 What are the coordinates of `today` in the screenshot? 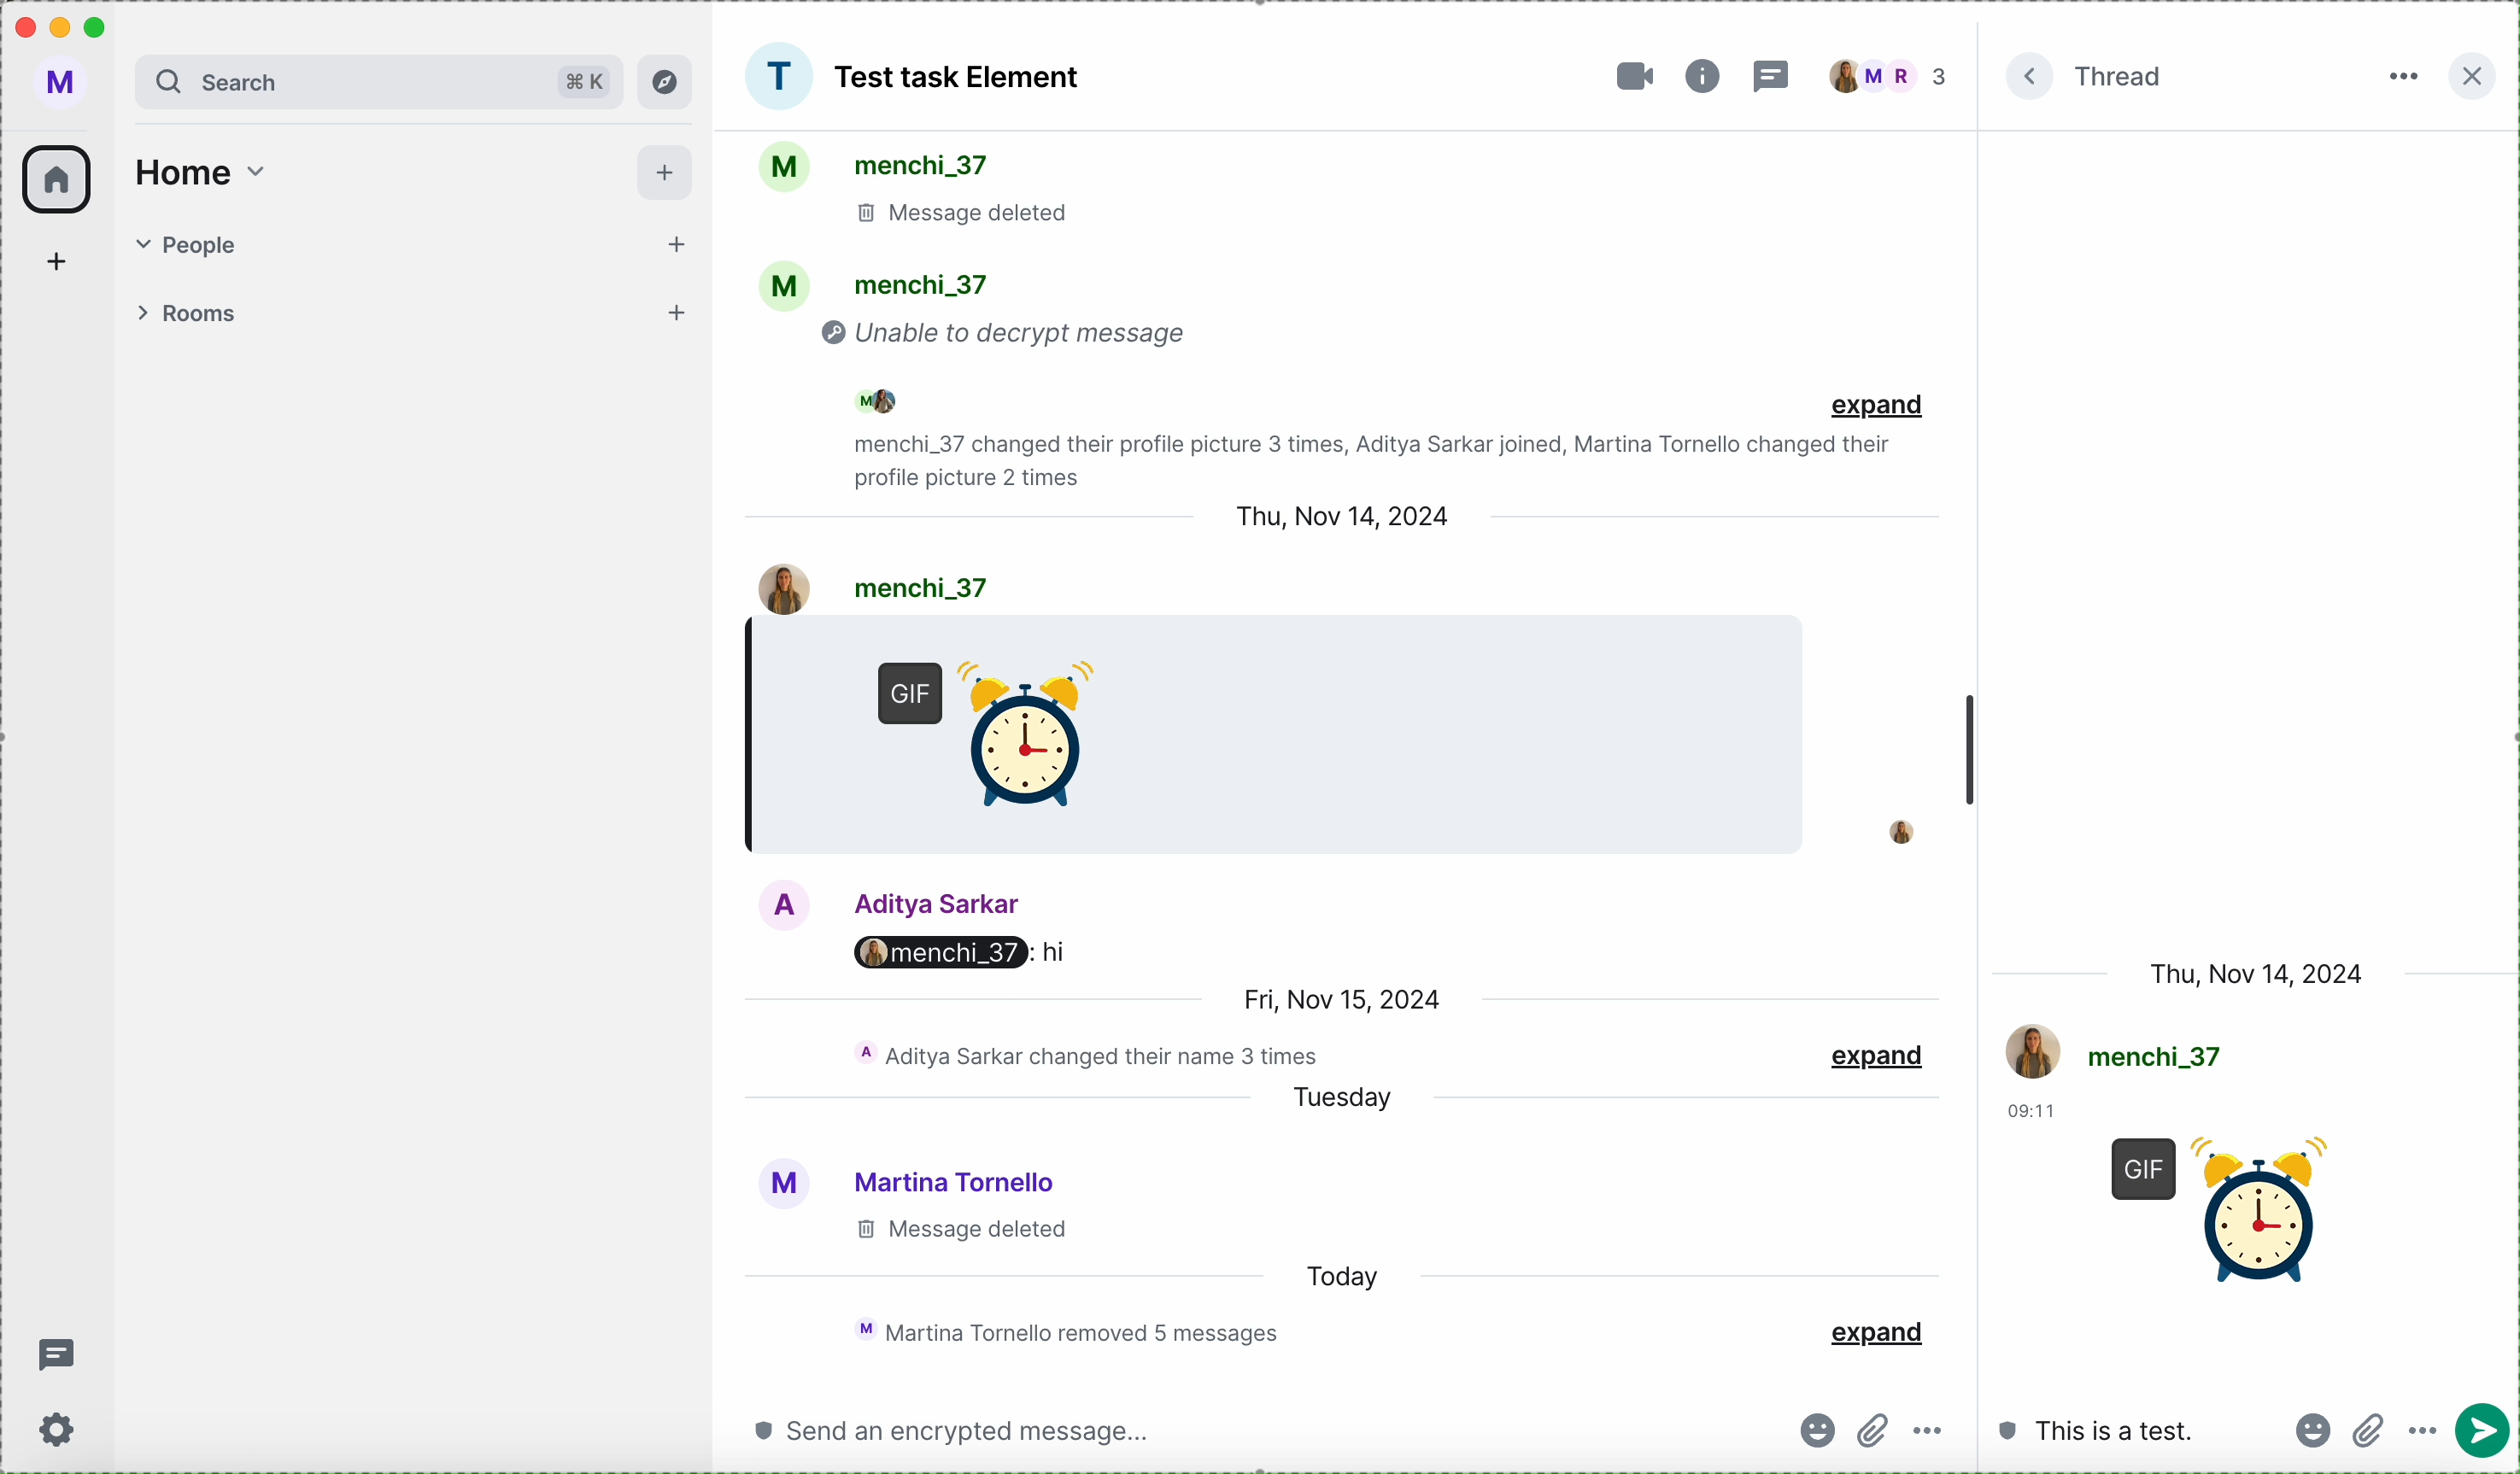 It's located at (1354, 1276).